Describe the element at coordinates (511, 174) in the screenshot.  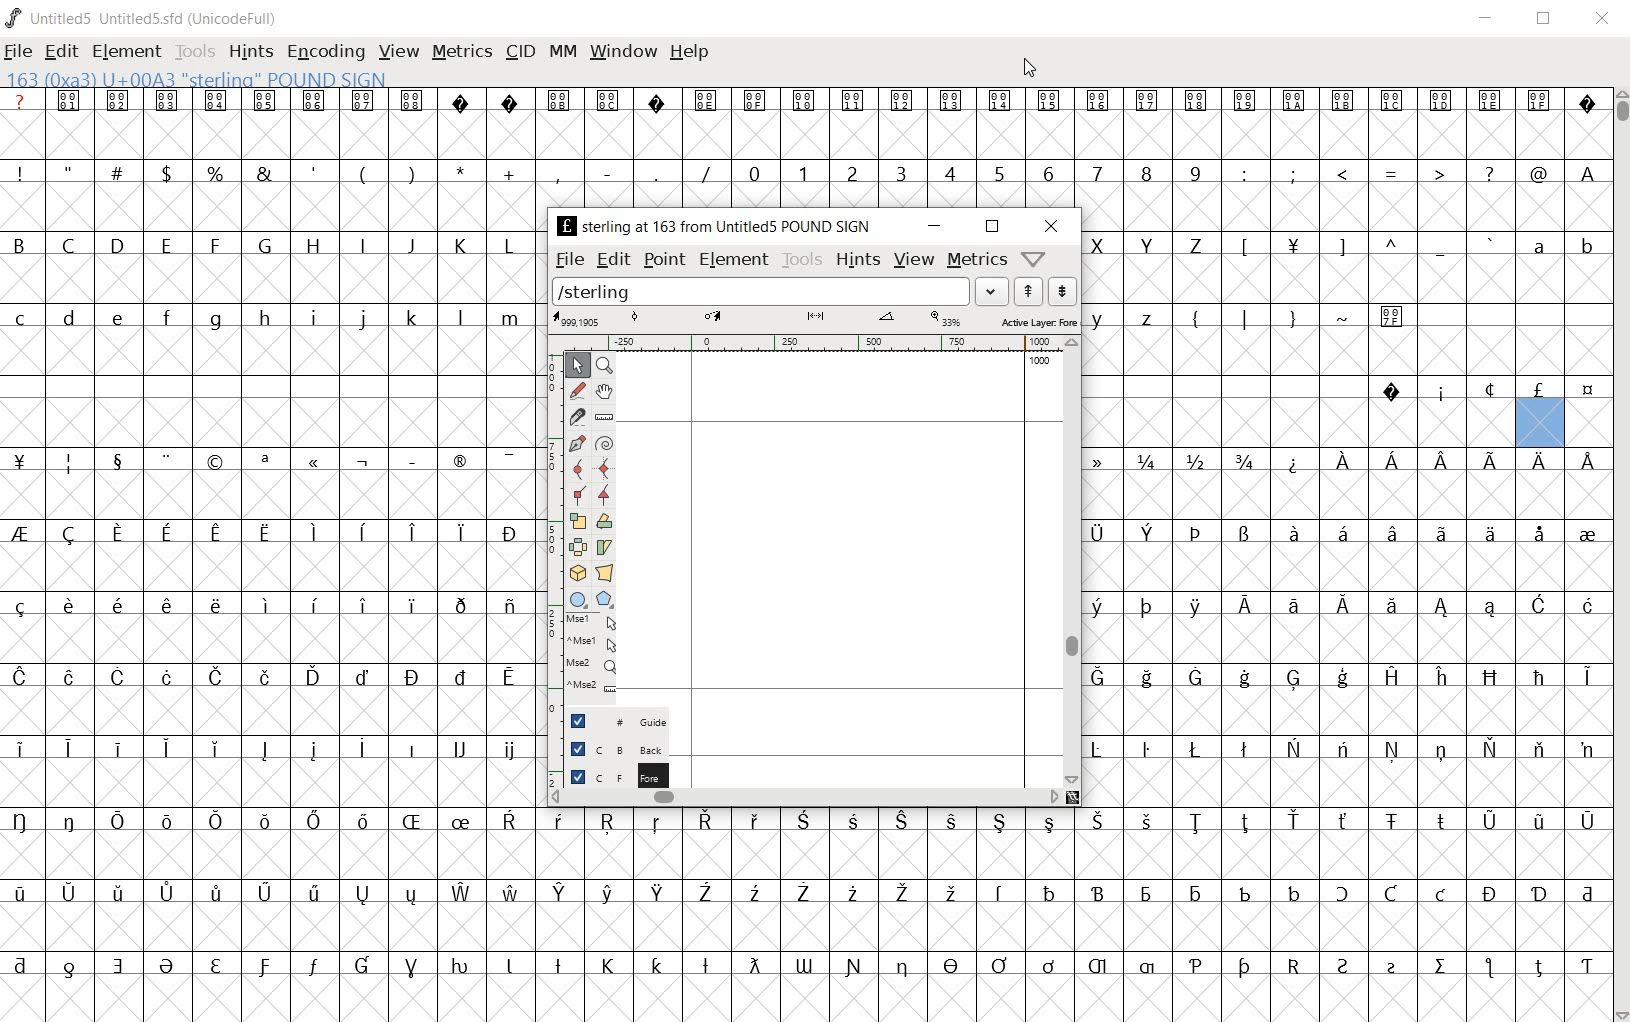
I see `+` at that location.